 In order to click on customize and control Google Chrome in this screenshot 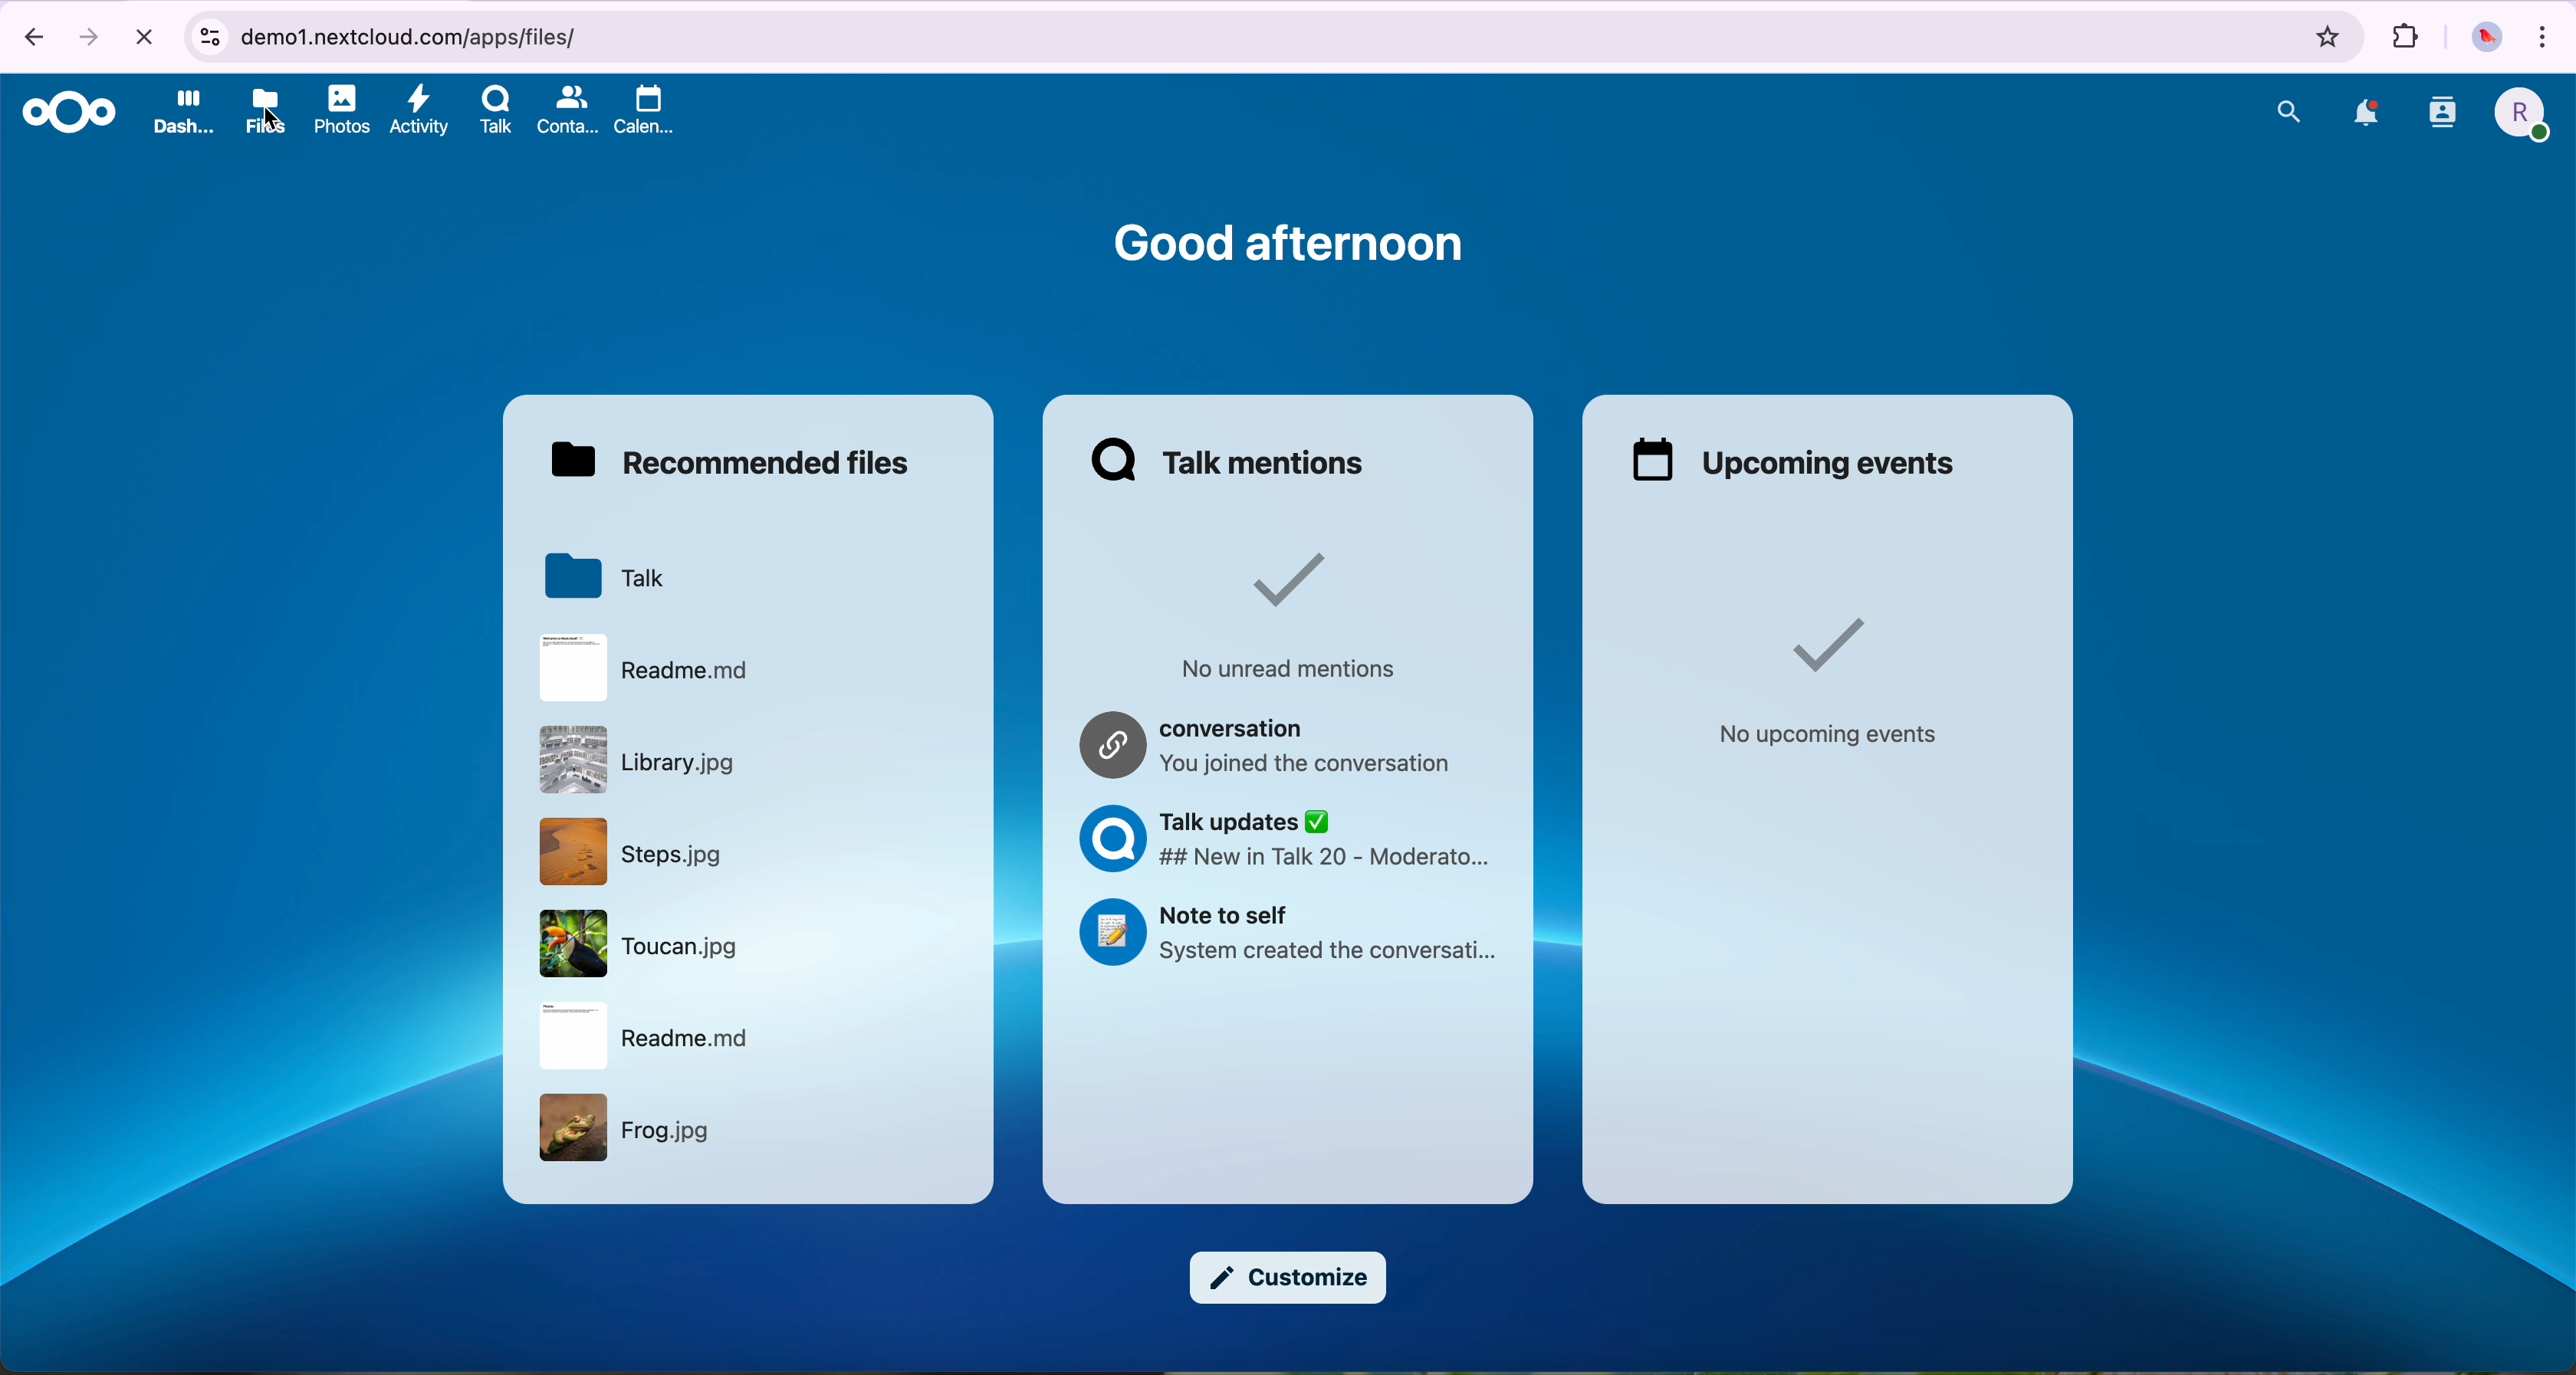, I will do `click(2549, 34)`.